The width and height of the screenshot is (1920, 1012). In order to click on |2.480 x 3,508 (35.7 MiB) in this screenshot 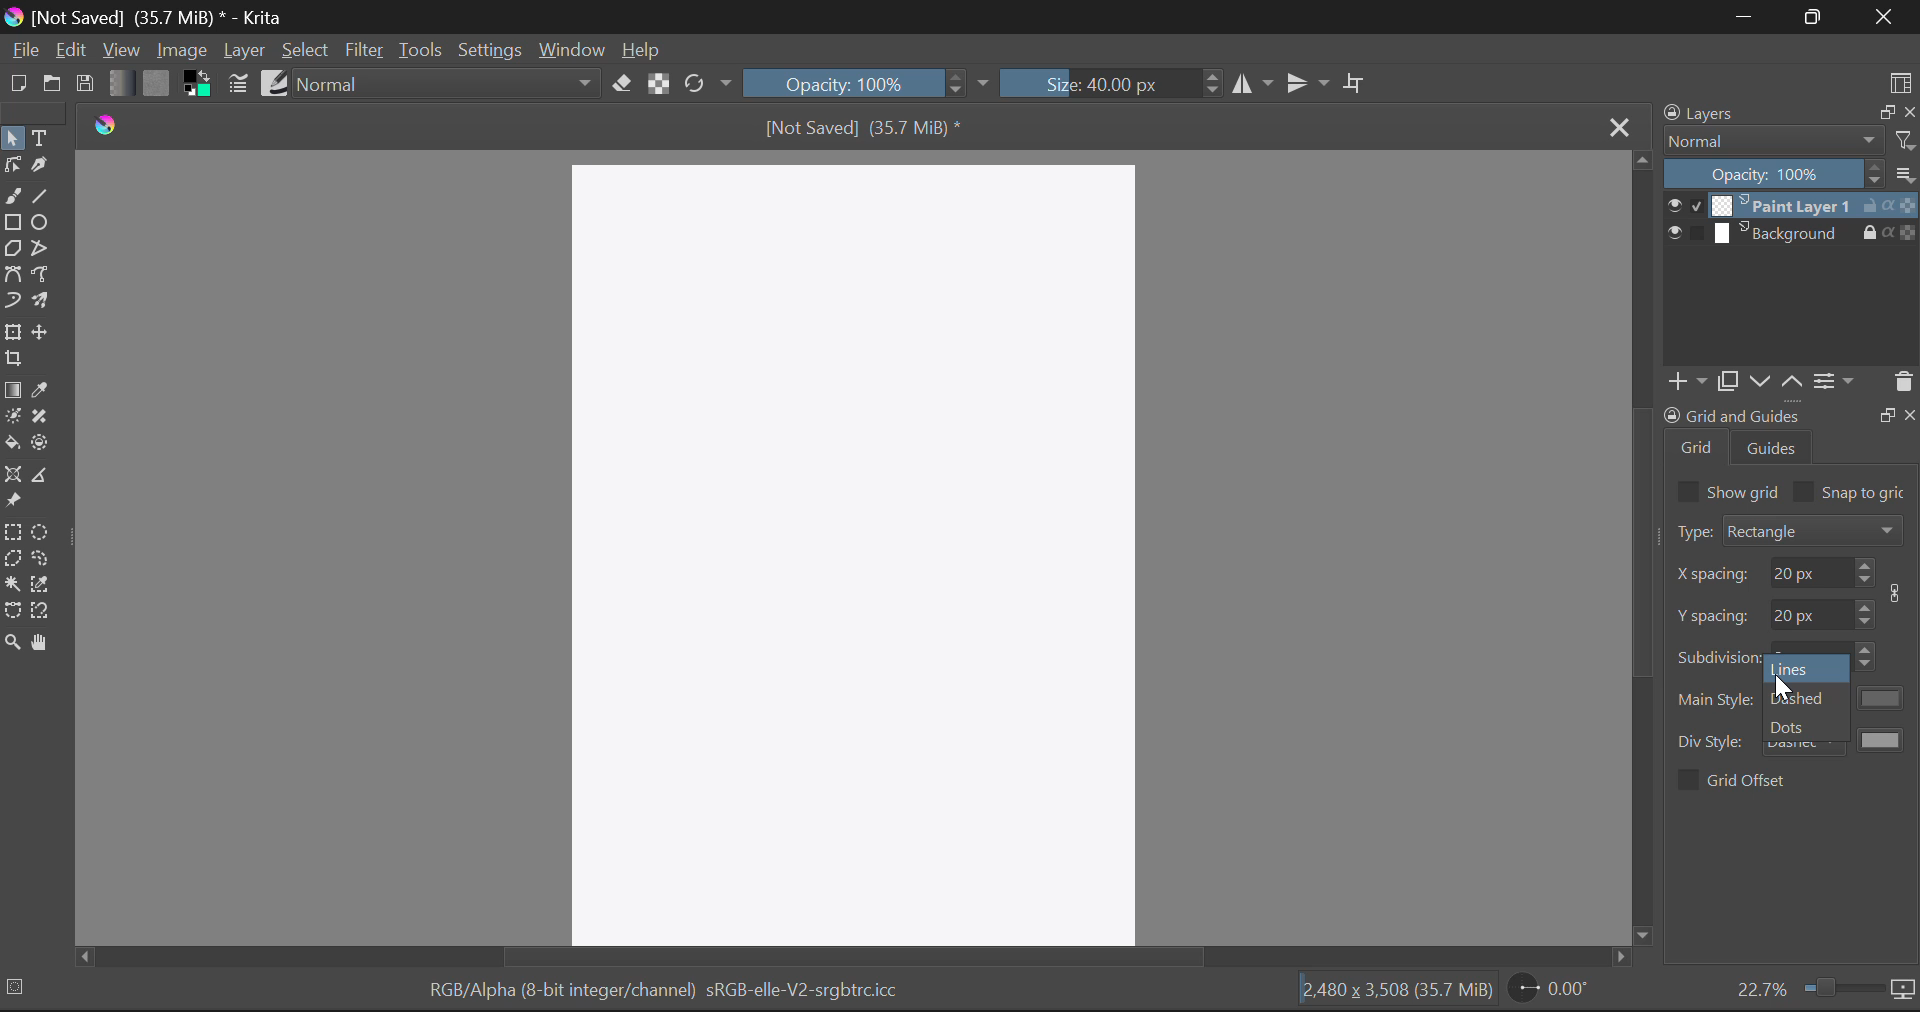, I will do `click(1396, 992)`.